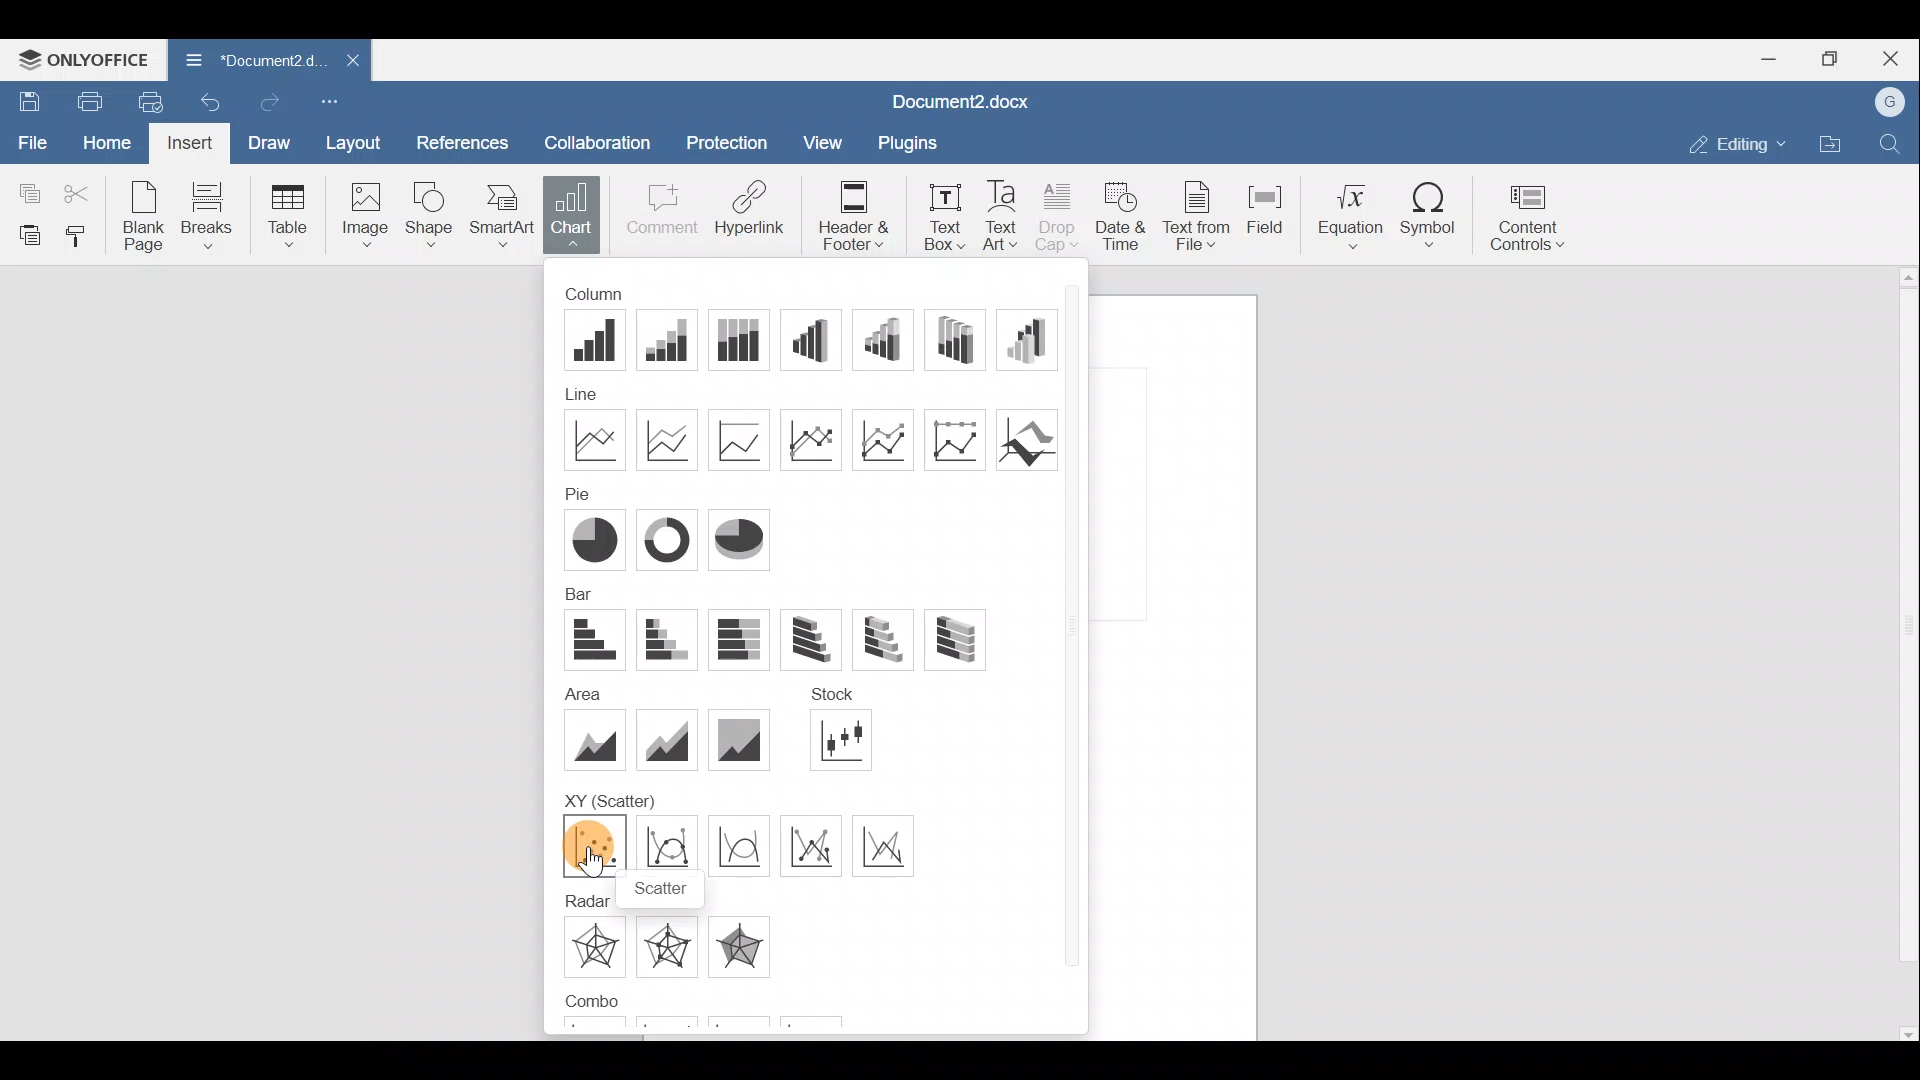 The height and width of the screenshot is (1080, 1920). Describe the element at coordinates (1830, 59) in the screenshot. I see `Maximize` at that location.